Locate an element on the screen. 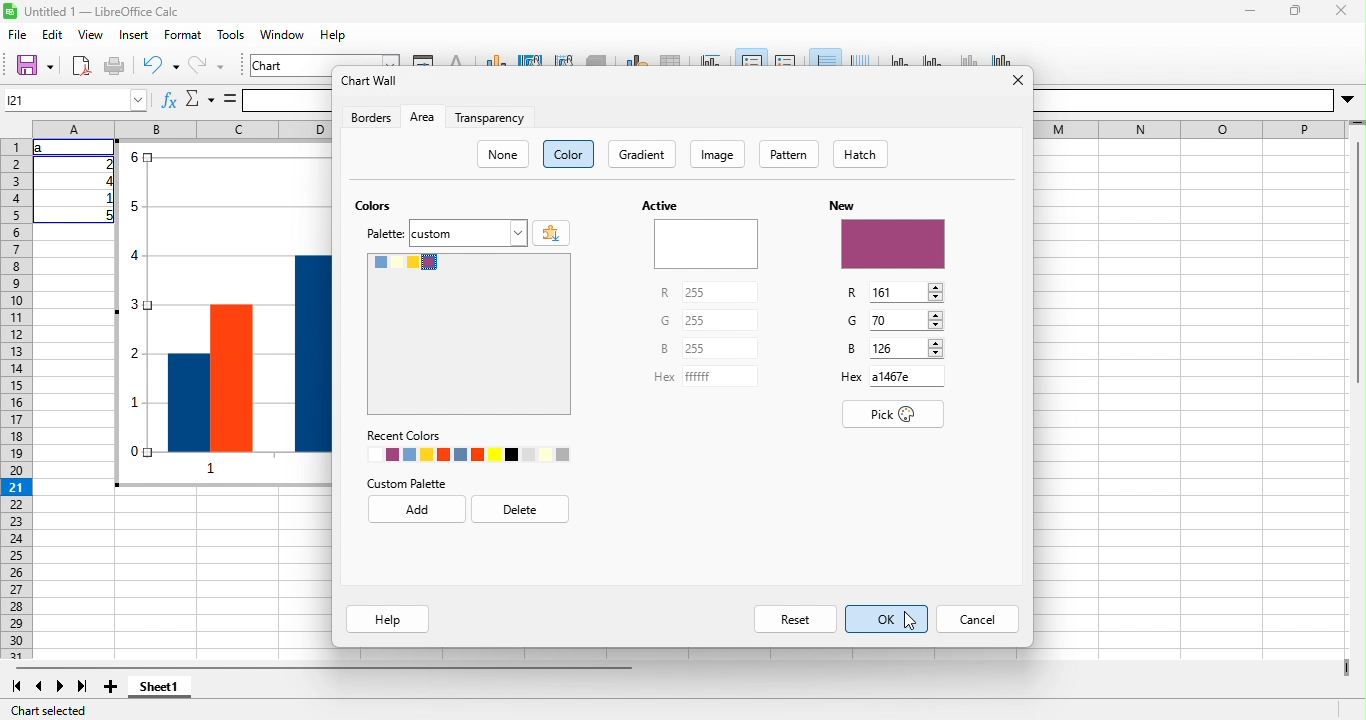 The width and height of the screenshot is (1366, 720). help is located at coordinates (333, 34).